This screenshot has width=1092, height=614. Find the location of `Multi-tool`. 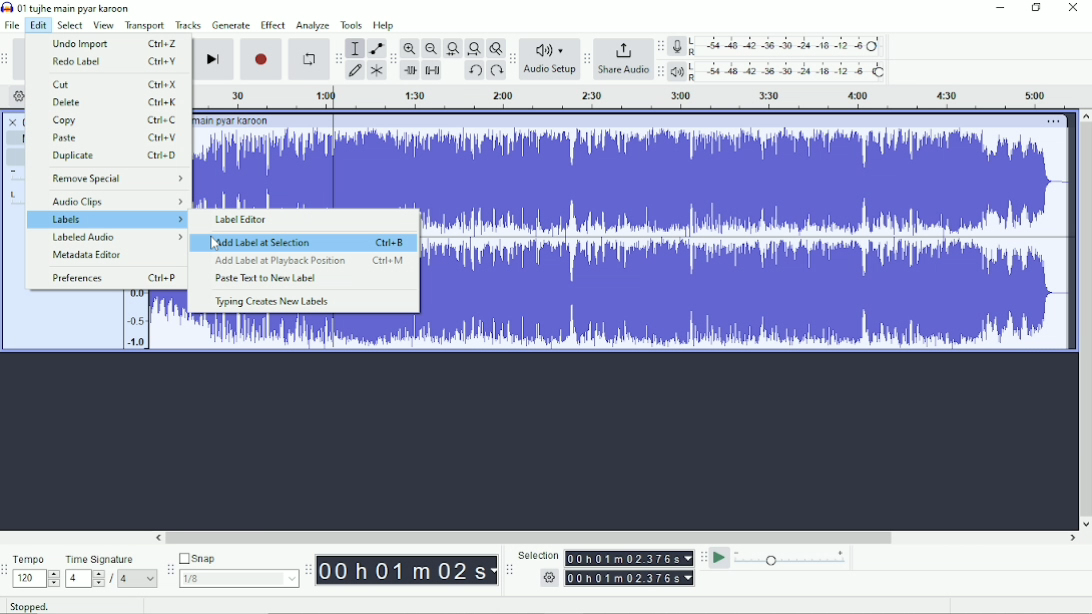

Multi-tool is located at coordinates (376, 70).